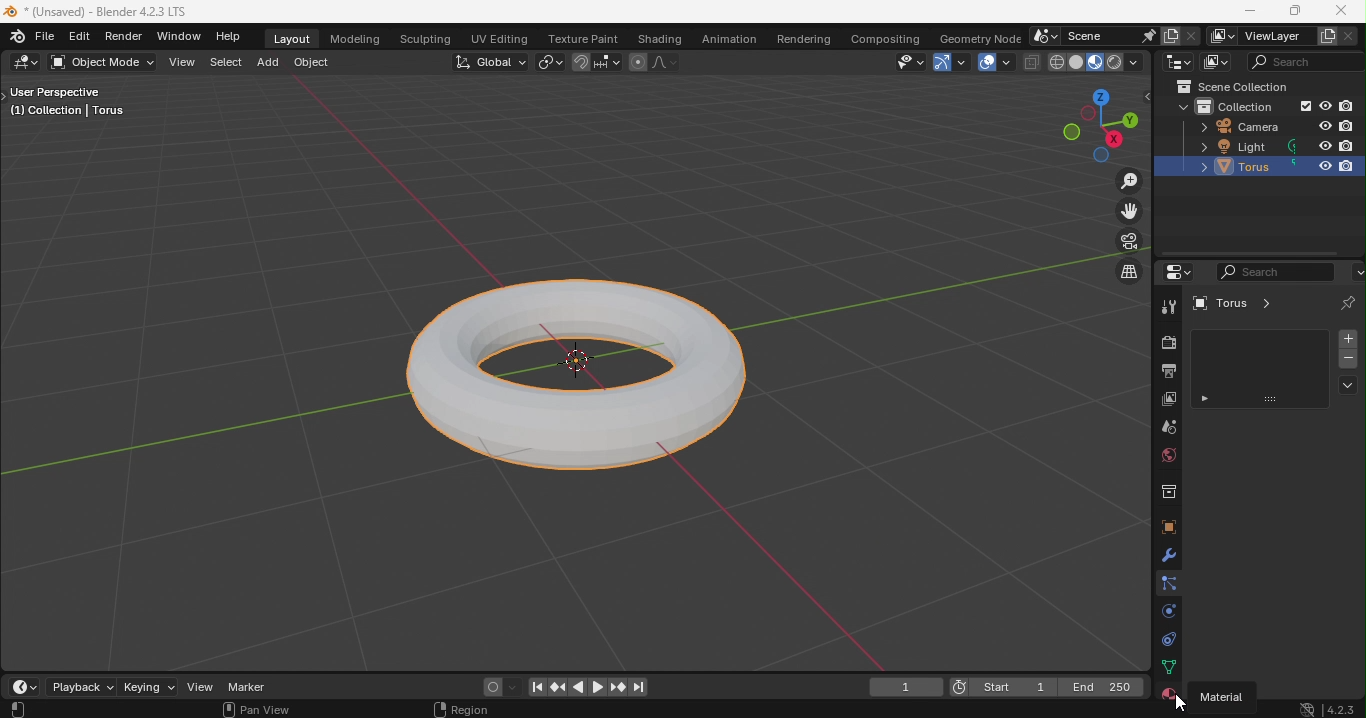 The width and height of the screenshot is (1366, 718). Describe the element at coordinates (1168, 637) in the screenshot. I see `Constraints` at that location.